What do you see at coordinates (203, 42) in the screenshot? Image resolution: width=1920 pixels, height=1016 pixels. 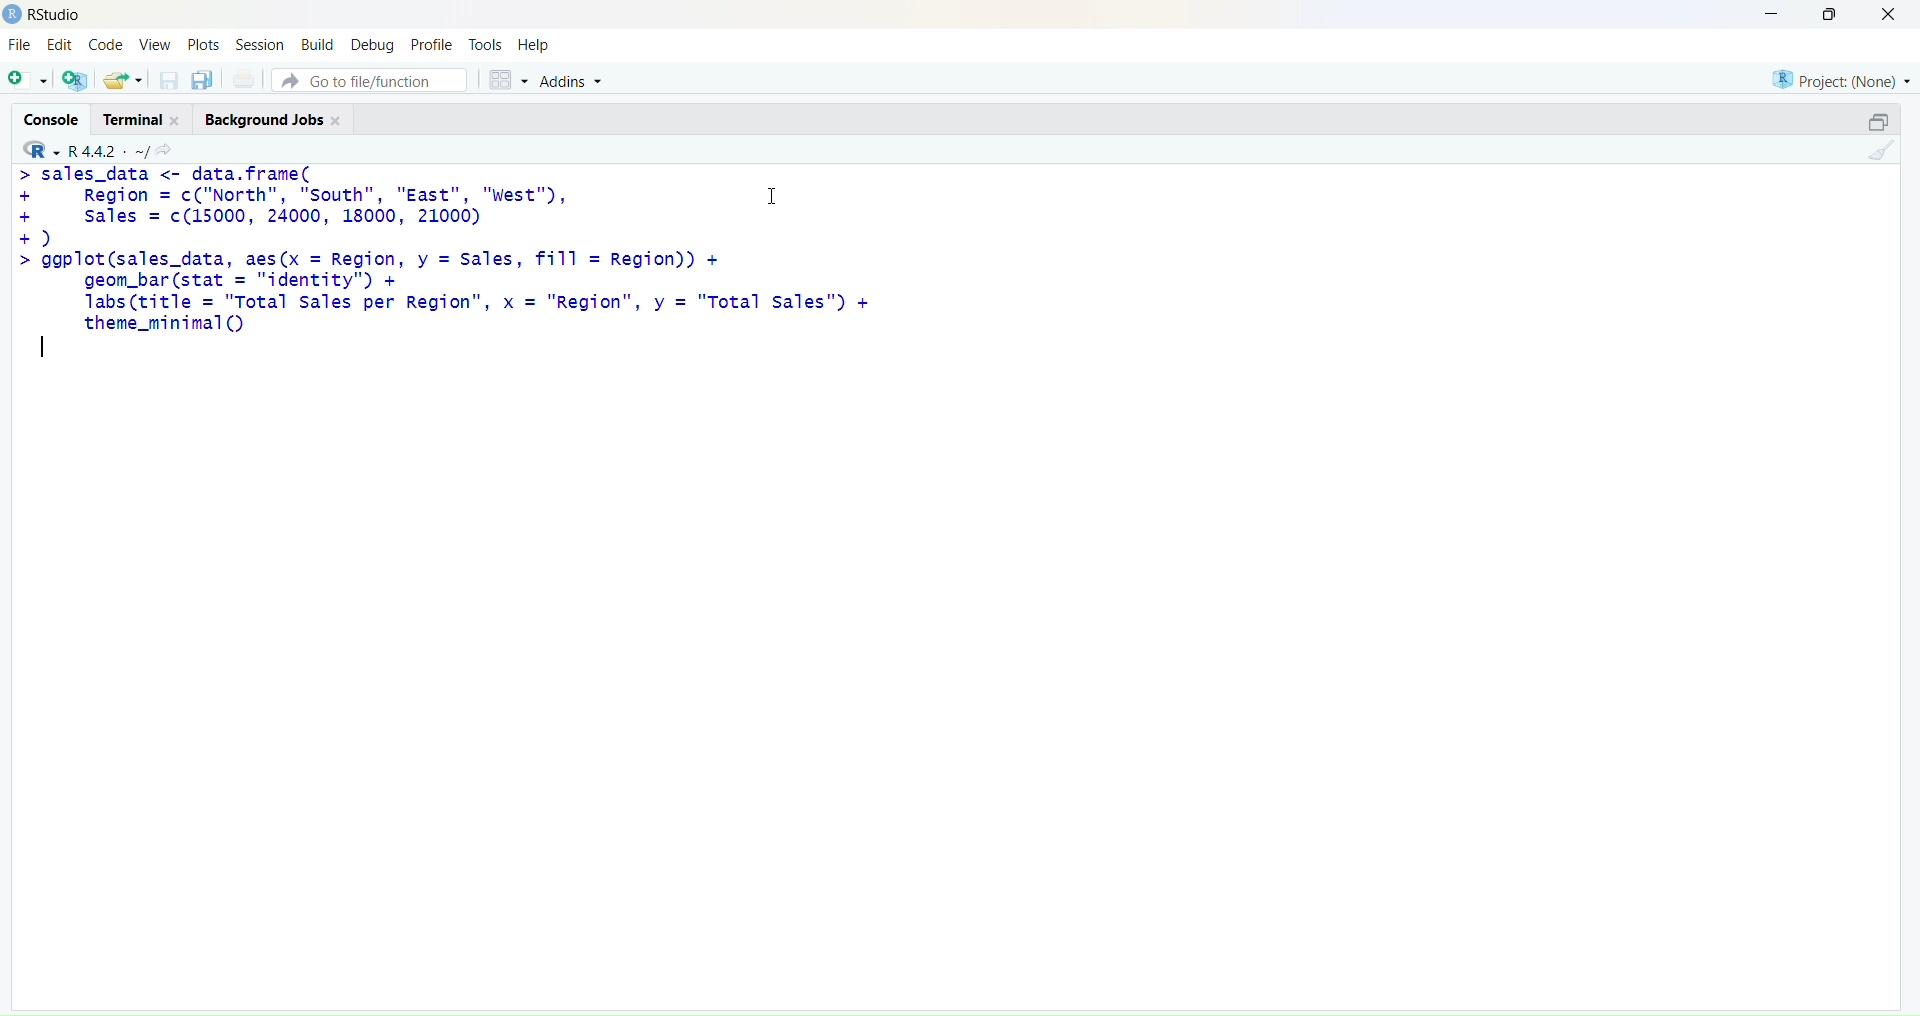 I see `Plots` at bounding box center [203, 42].